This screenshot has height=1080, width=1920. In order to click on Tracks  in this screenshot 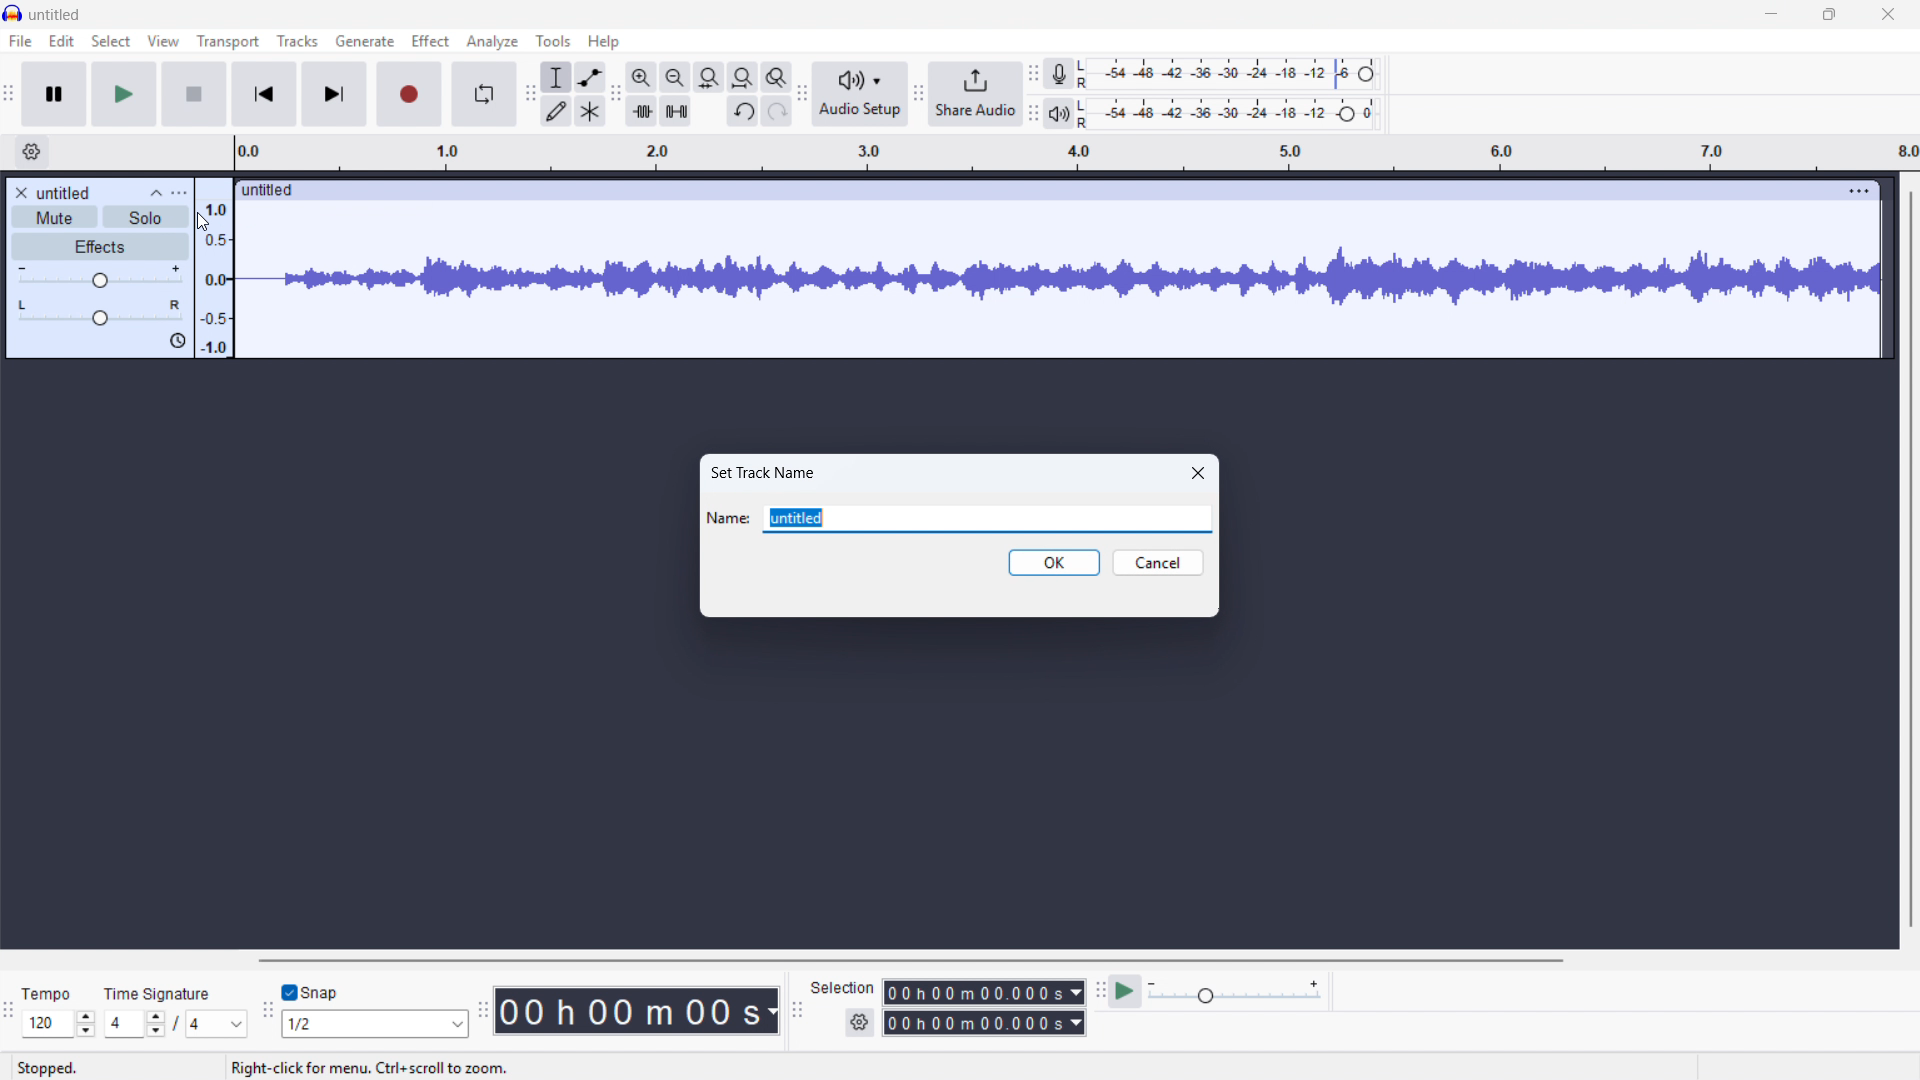, I will do `click(298, 40)`.